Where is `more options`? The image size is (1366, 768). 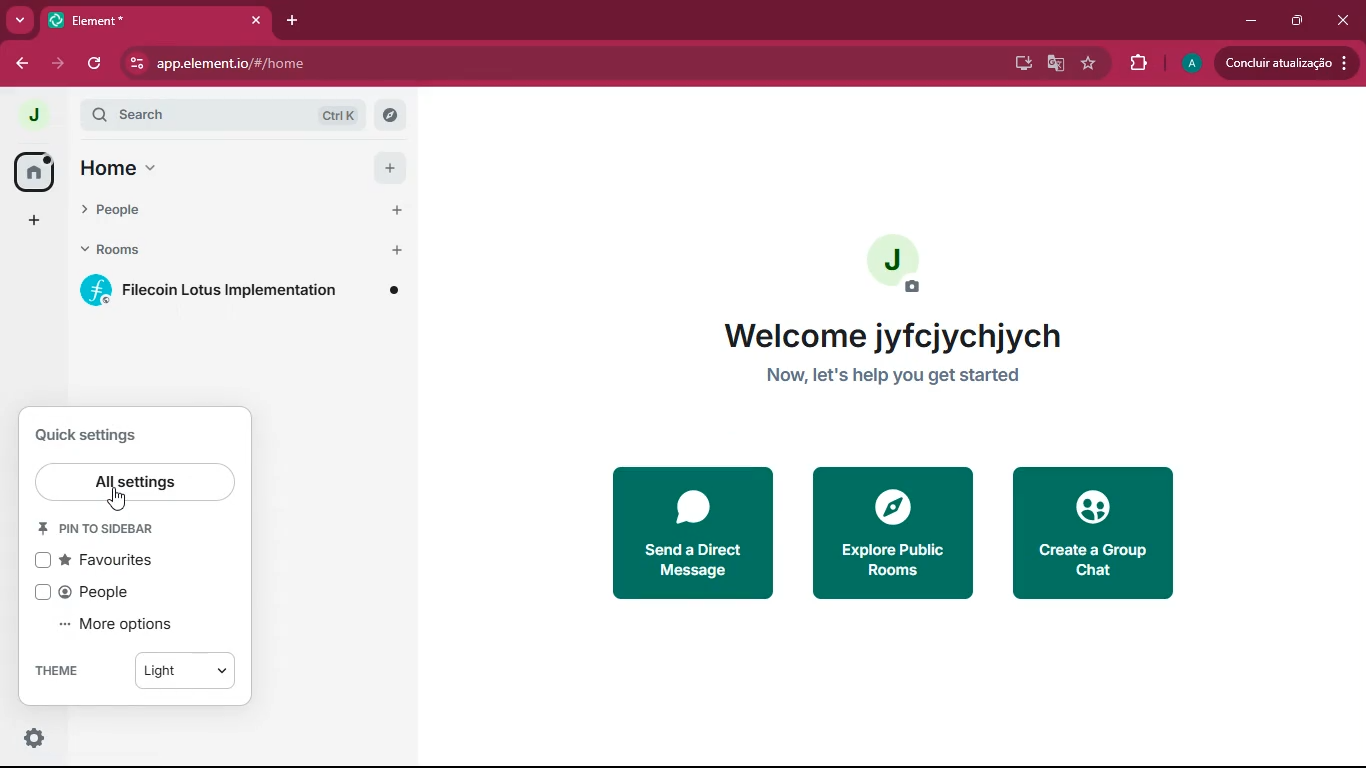 more options is located at coordinates (119, 625).